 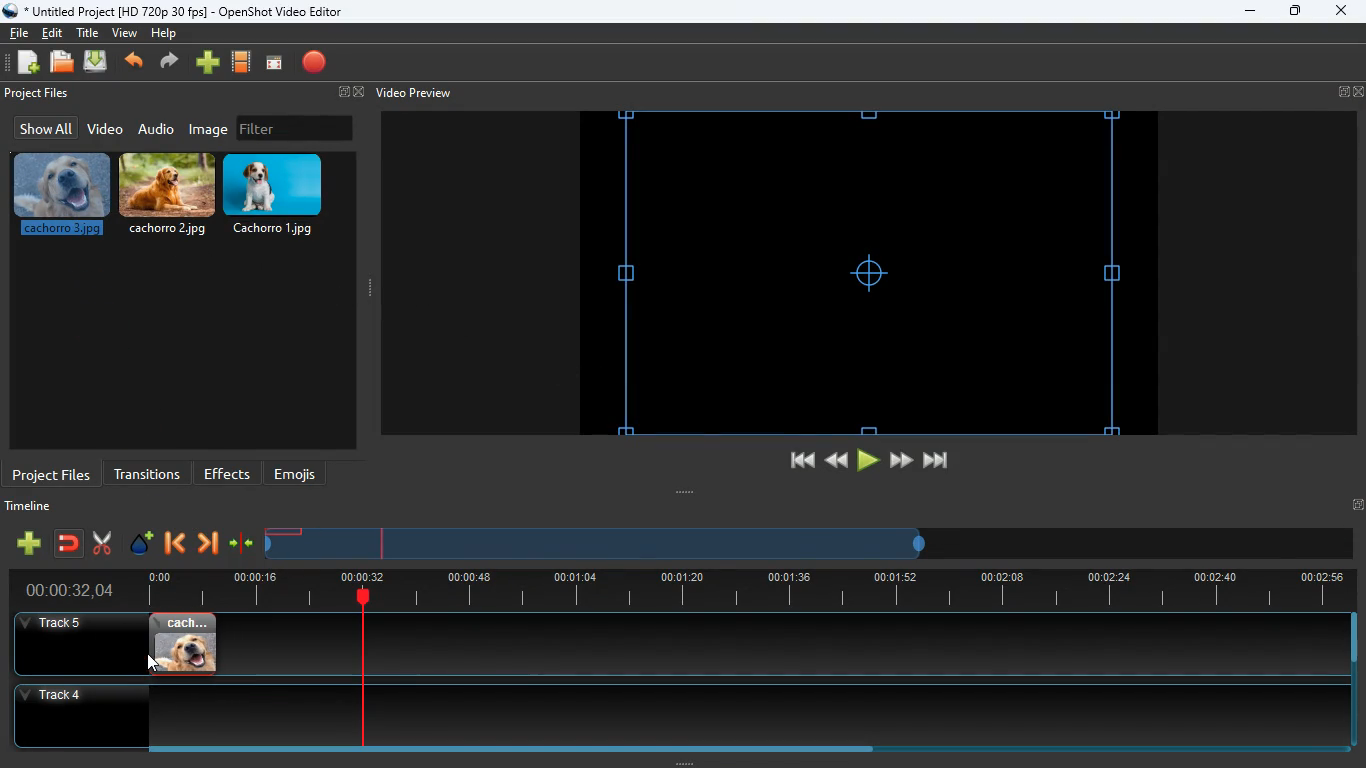 I want to click on image, so click(x=183, y=644).